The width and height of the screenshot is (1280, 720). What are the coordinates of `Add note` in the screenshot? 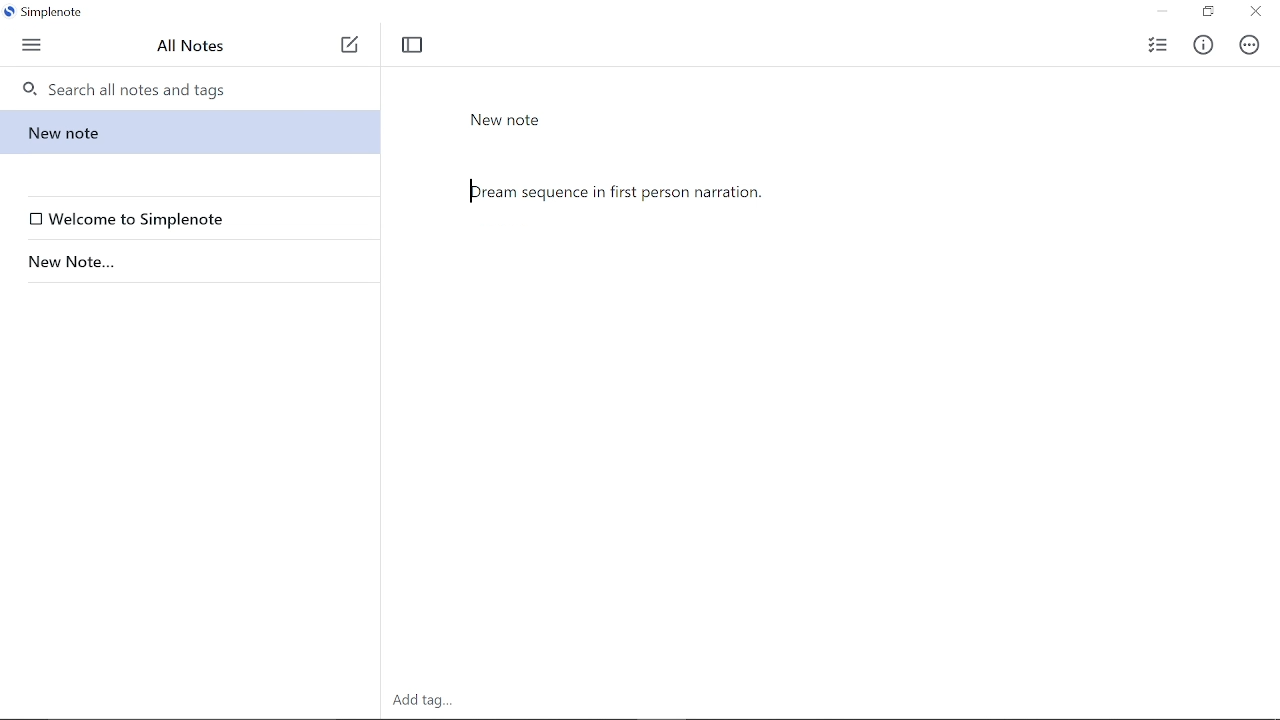 It's located at (350, 45).